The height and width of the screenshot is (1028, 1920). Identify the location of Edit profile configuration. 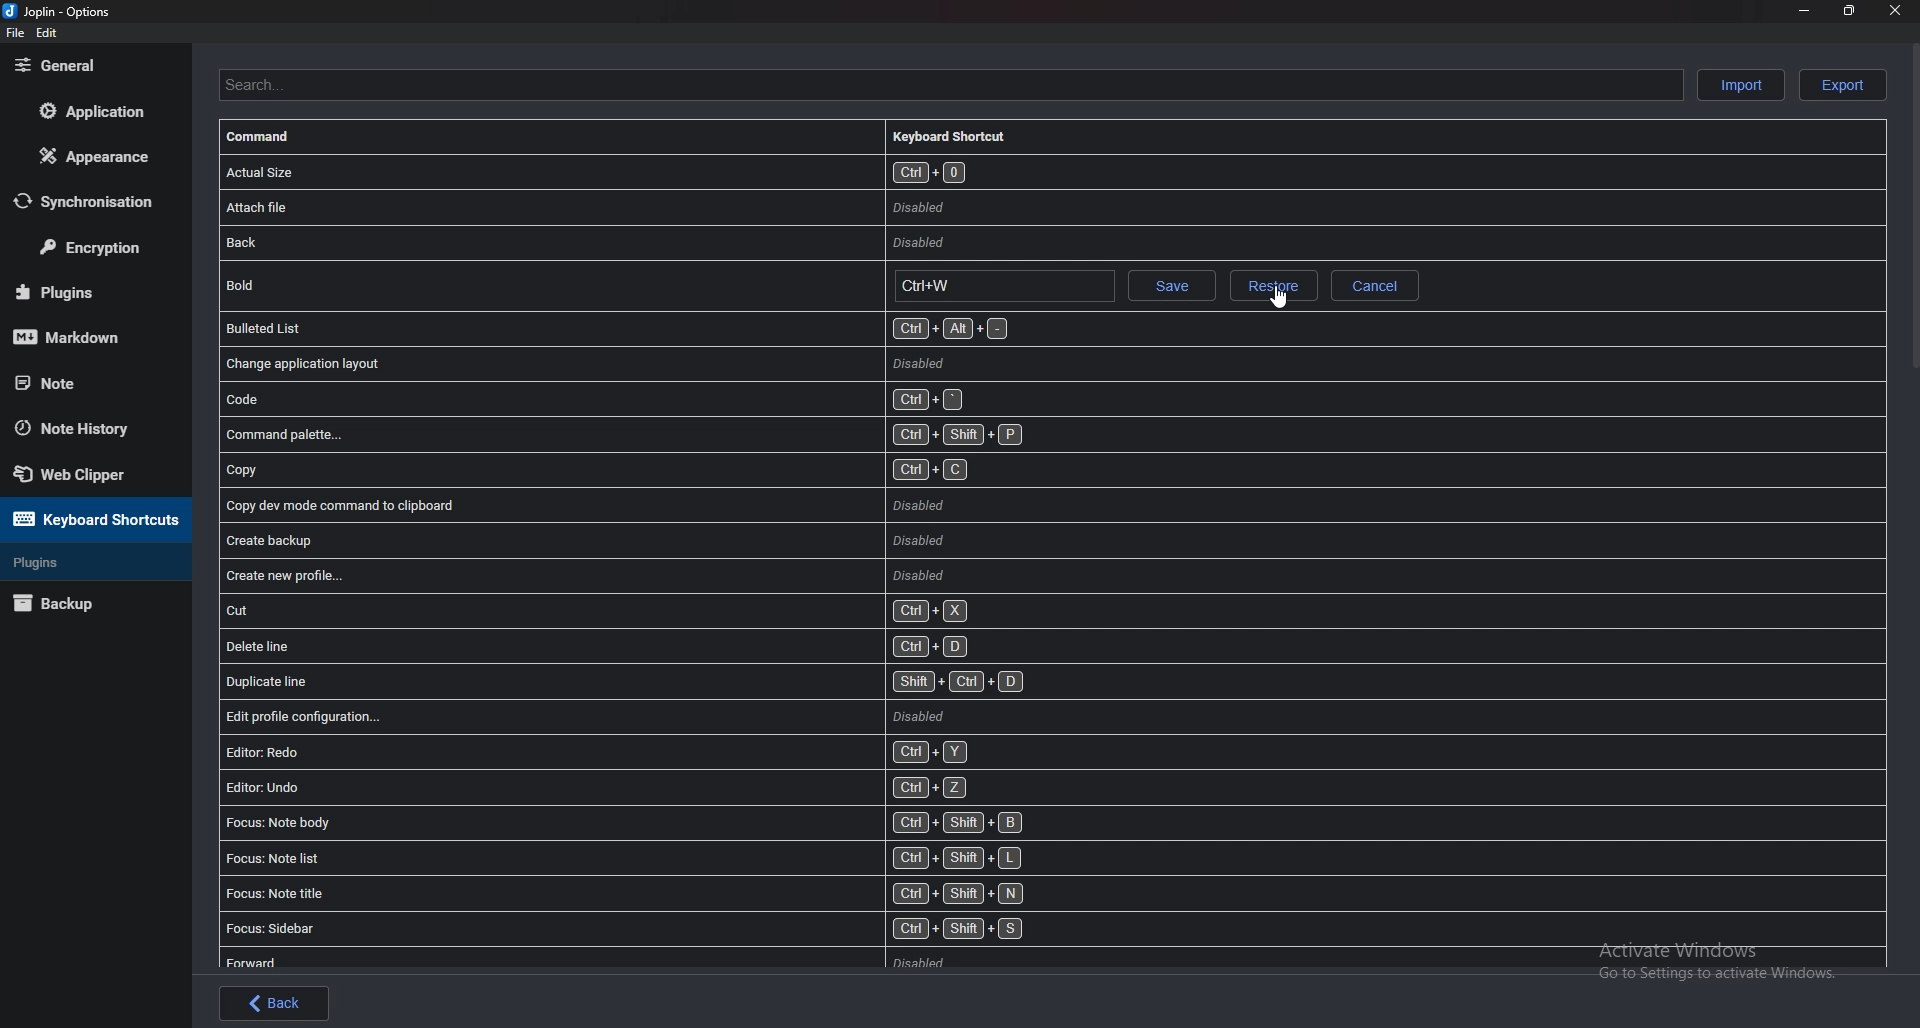
(585, 716).